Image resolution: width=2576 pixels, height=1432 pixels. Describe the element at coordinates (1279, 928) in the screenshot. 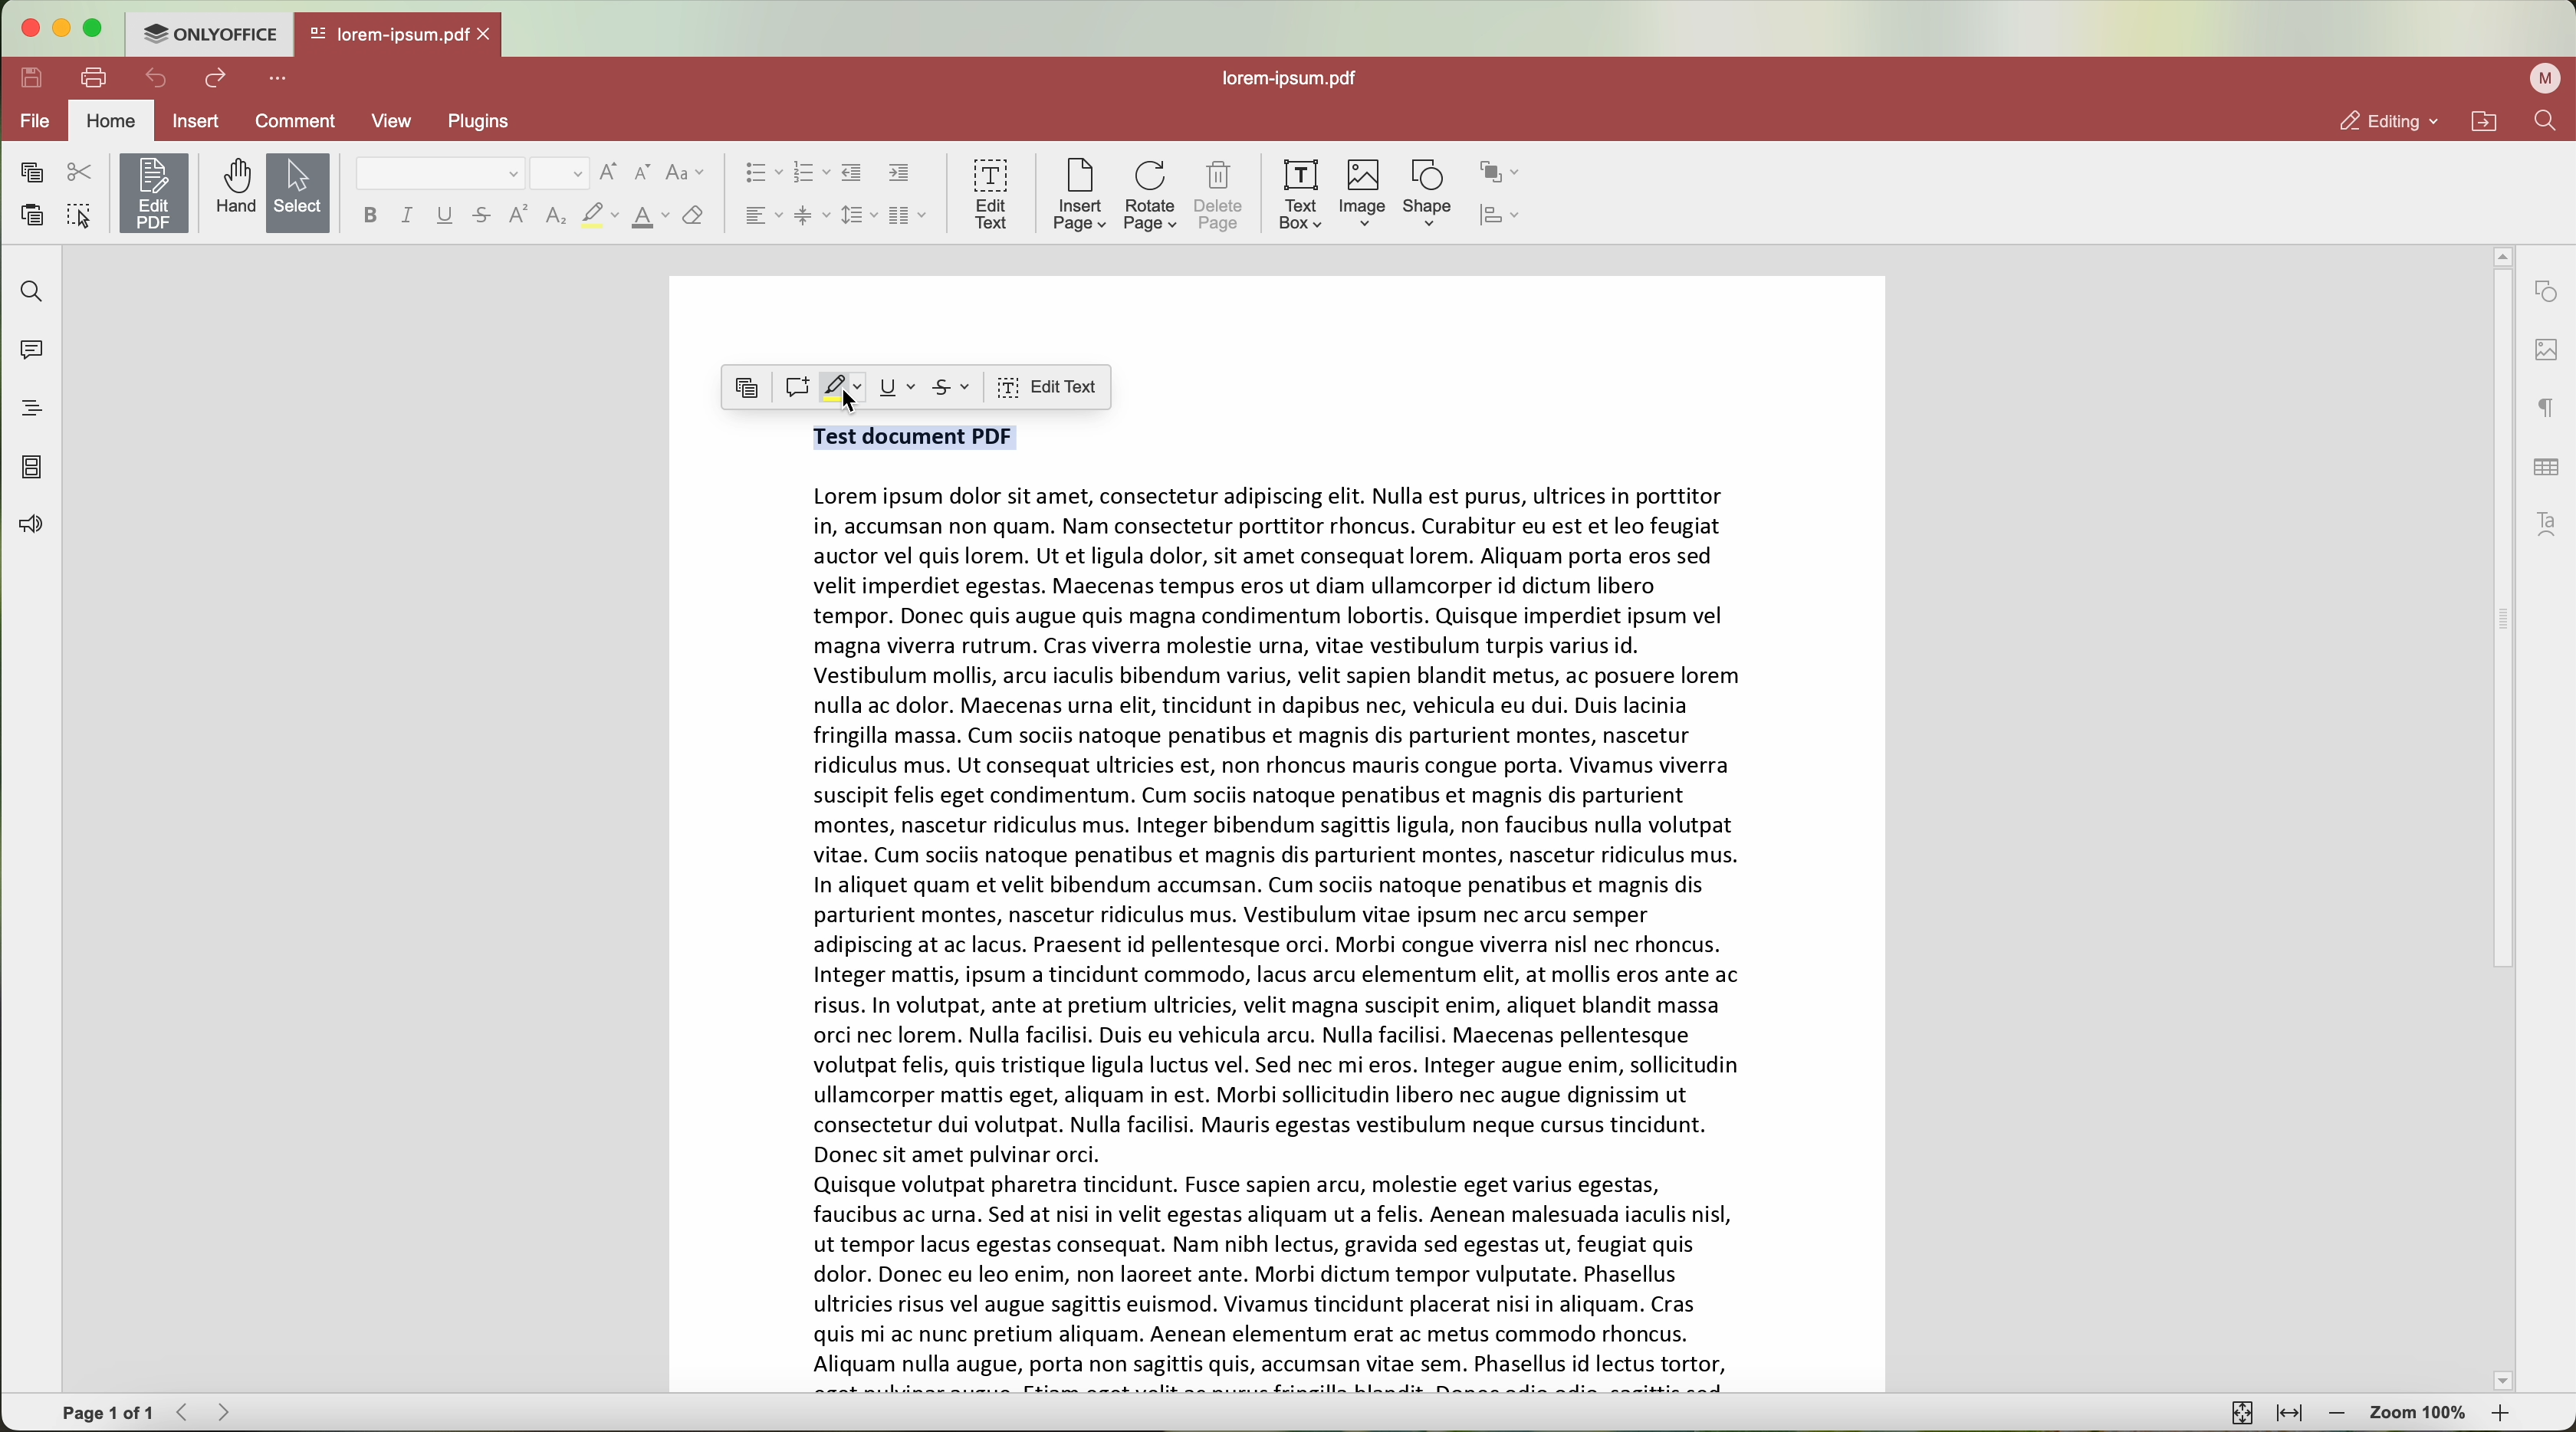

I see `Document` at that location.